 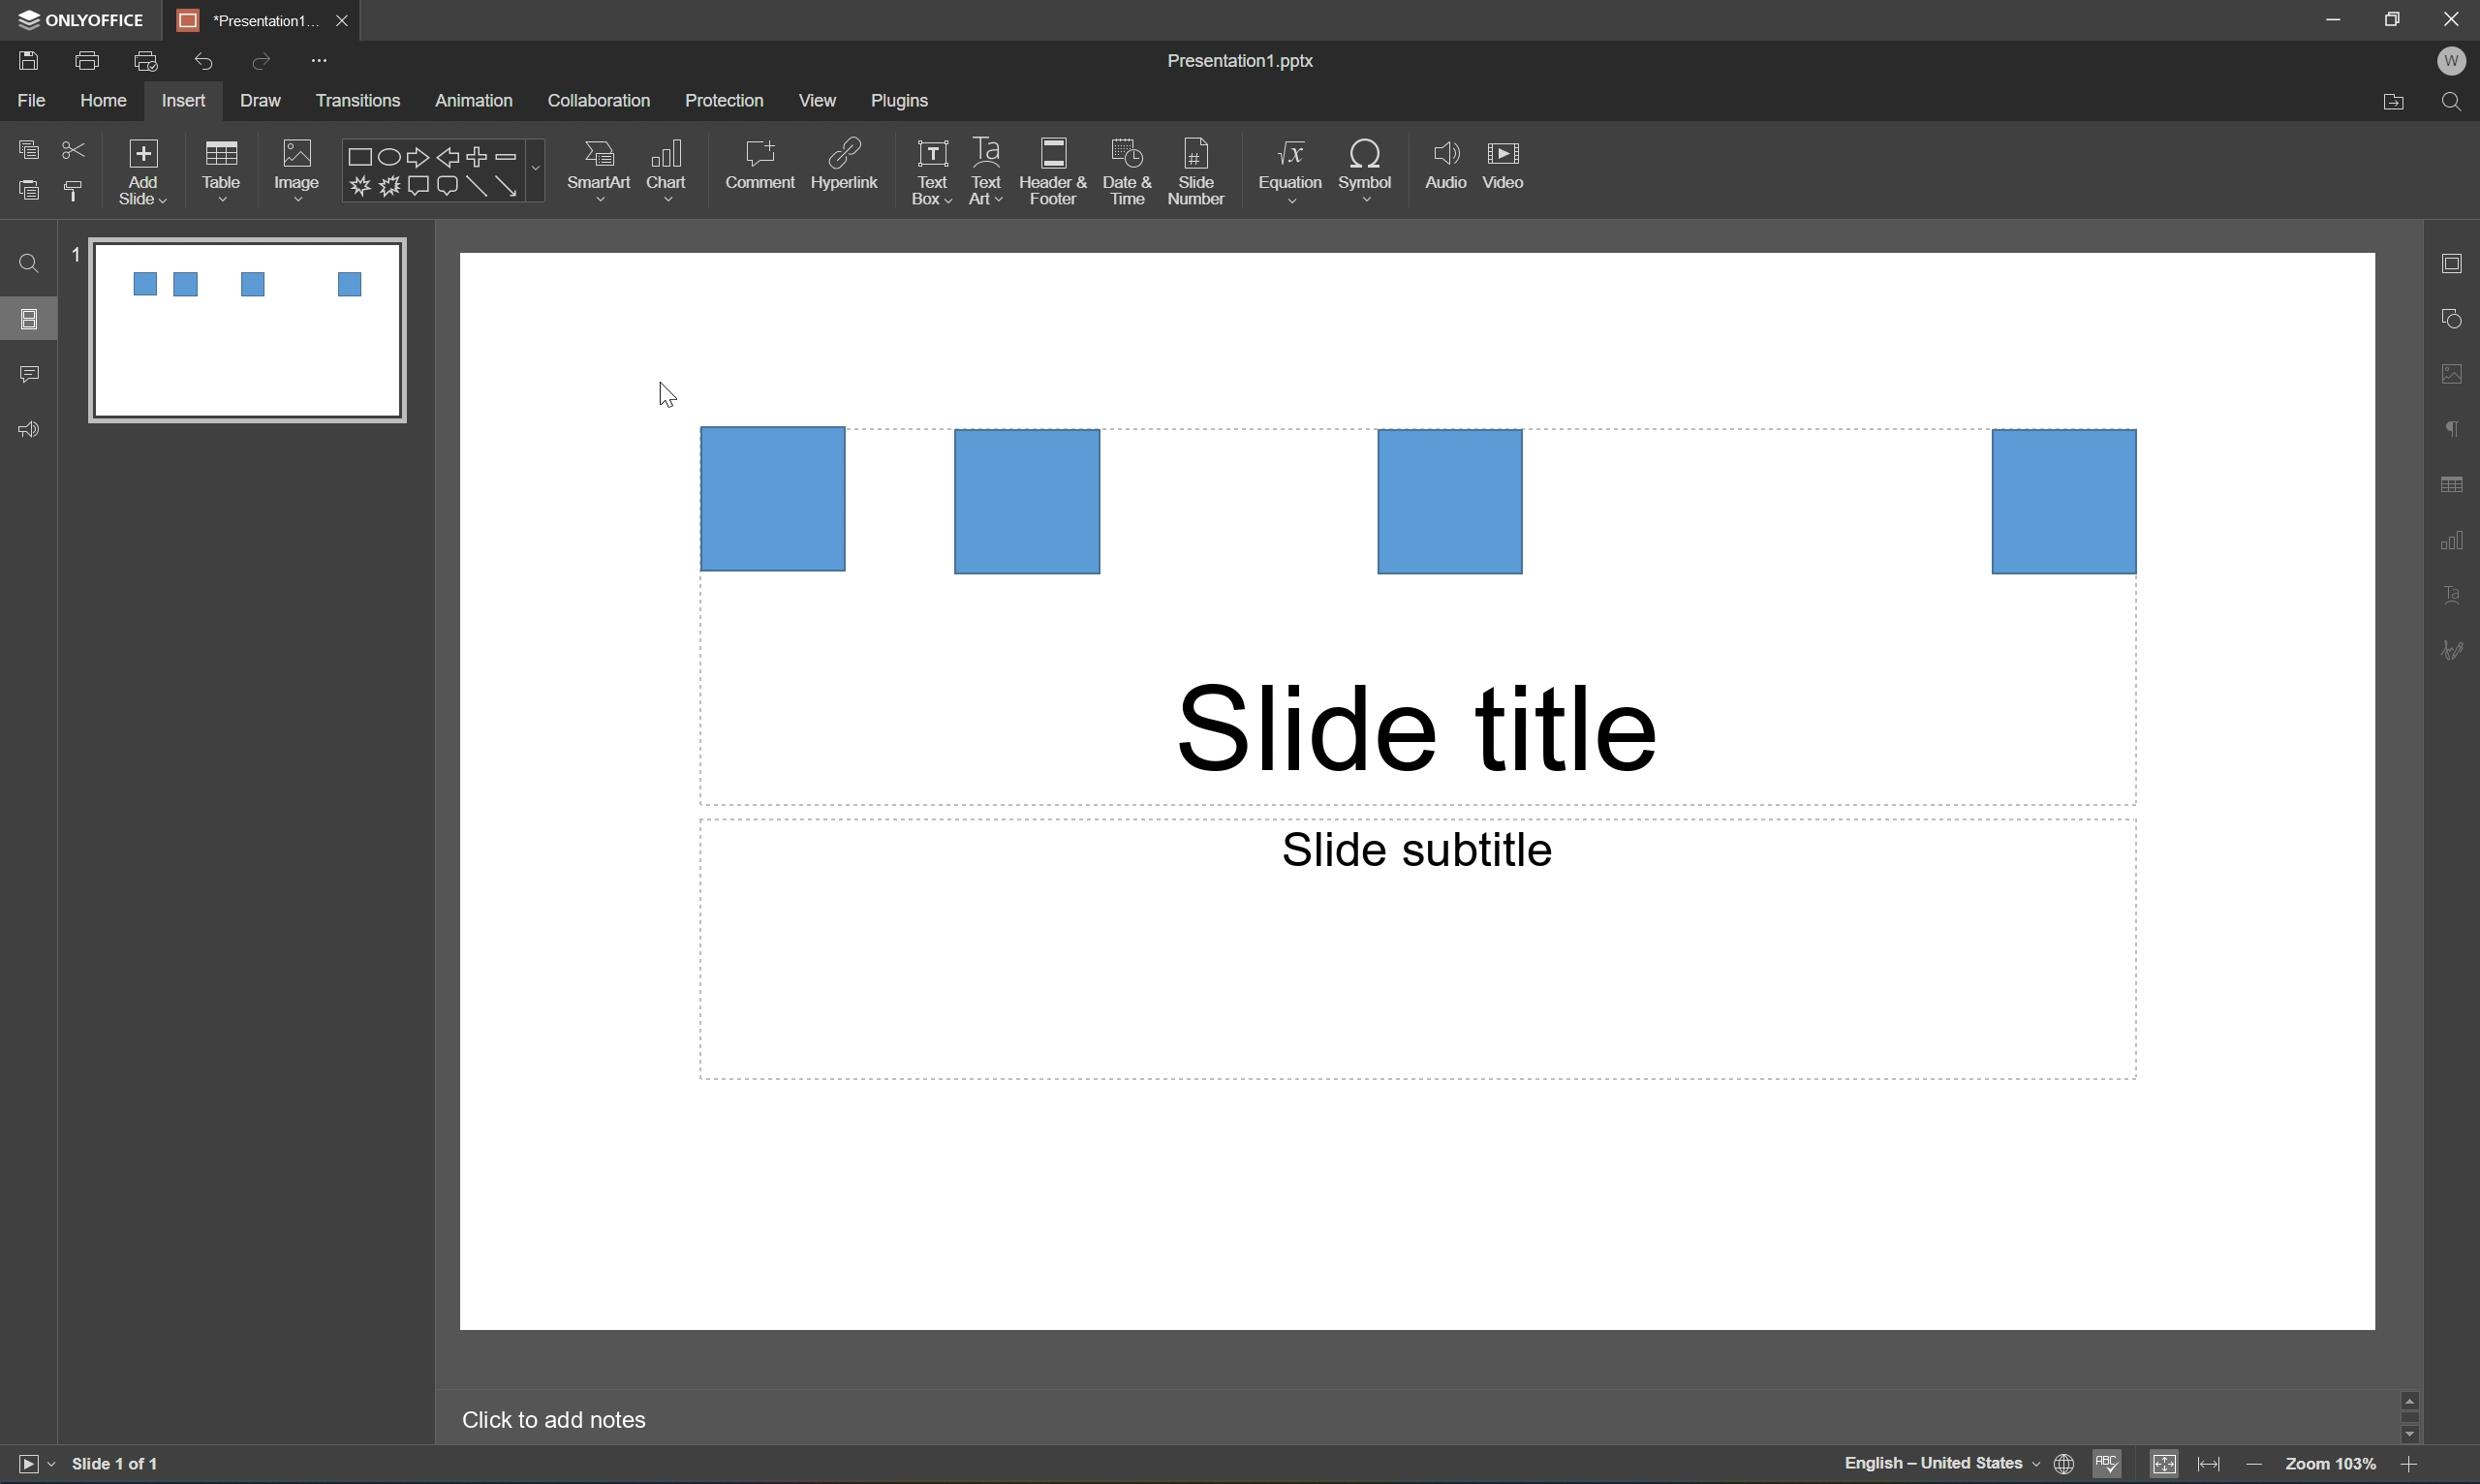 What do you see at coordinates (34, 319) in the screenshot?
I see `slides` at bounding box center [34, 319].